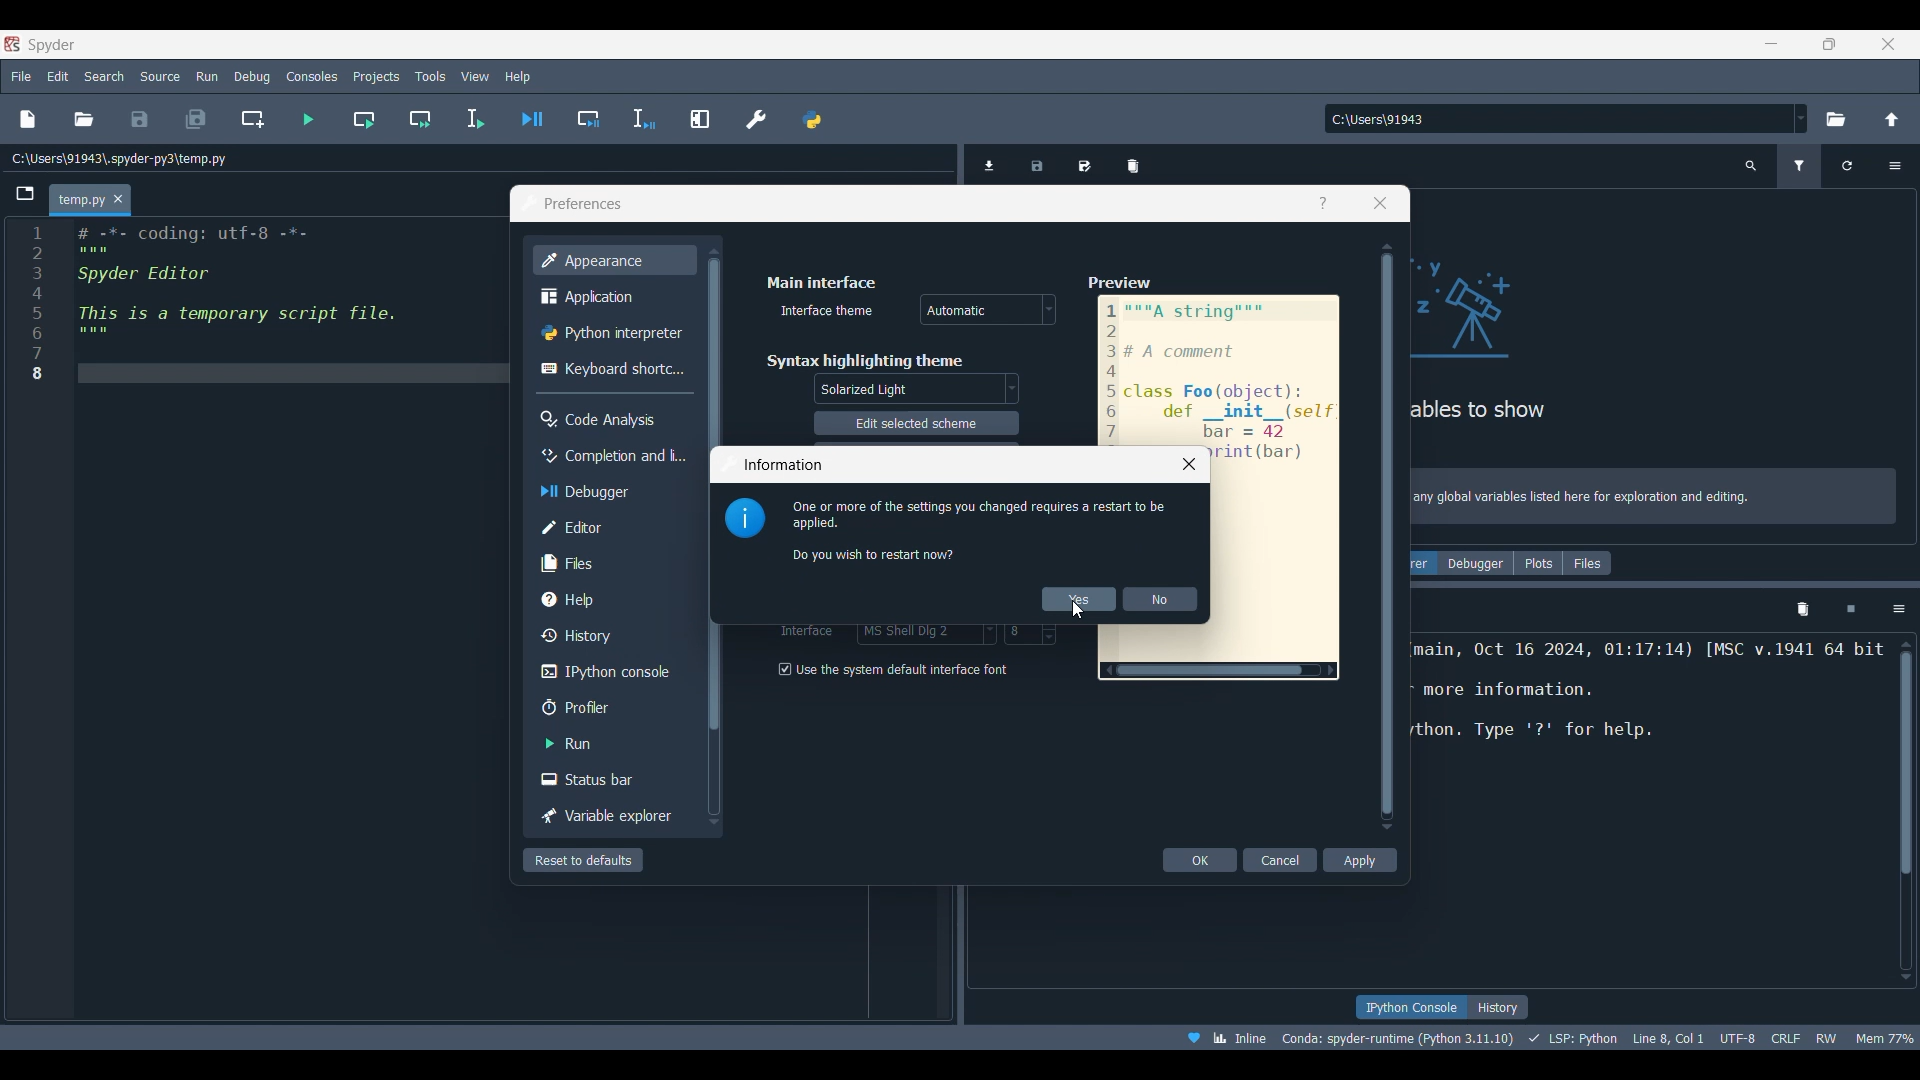 This screenshot has height=1080, width=1920. What do you see at coordinates (475, 119) in the screenshot?
I see `Run selection/current line` at bounding box center [475, 119].